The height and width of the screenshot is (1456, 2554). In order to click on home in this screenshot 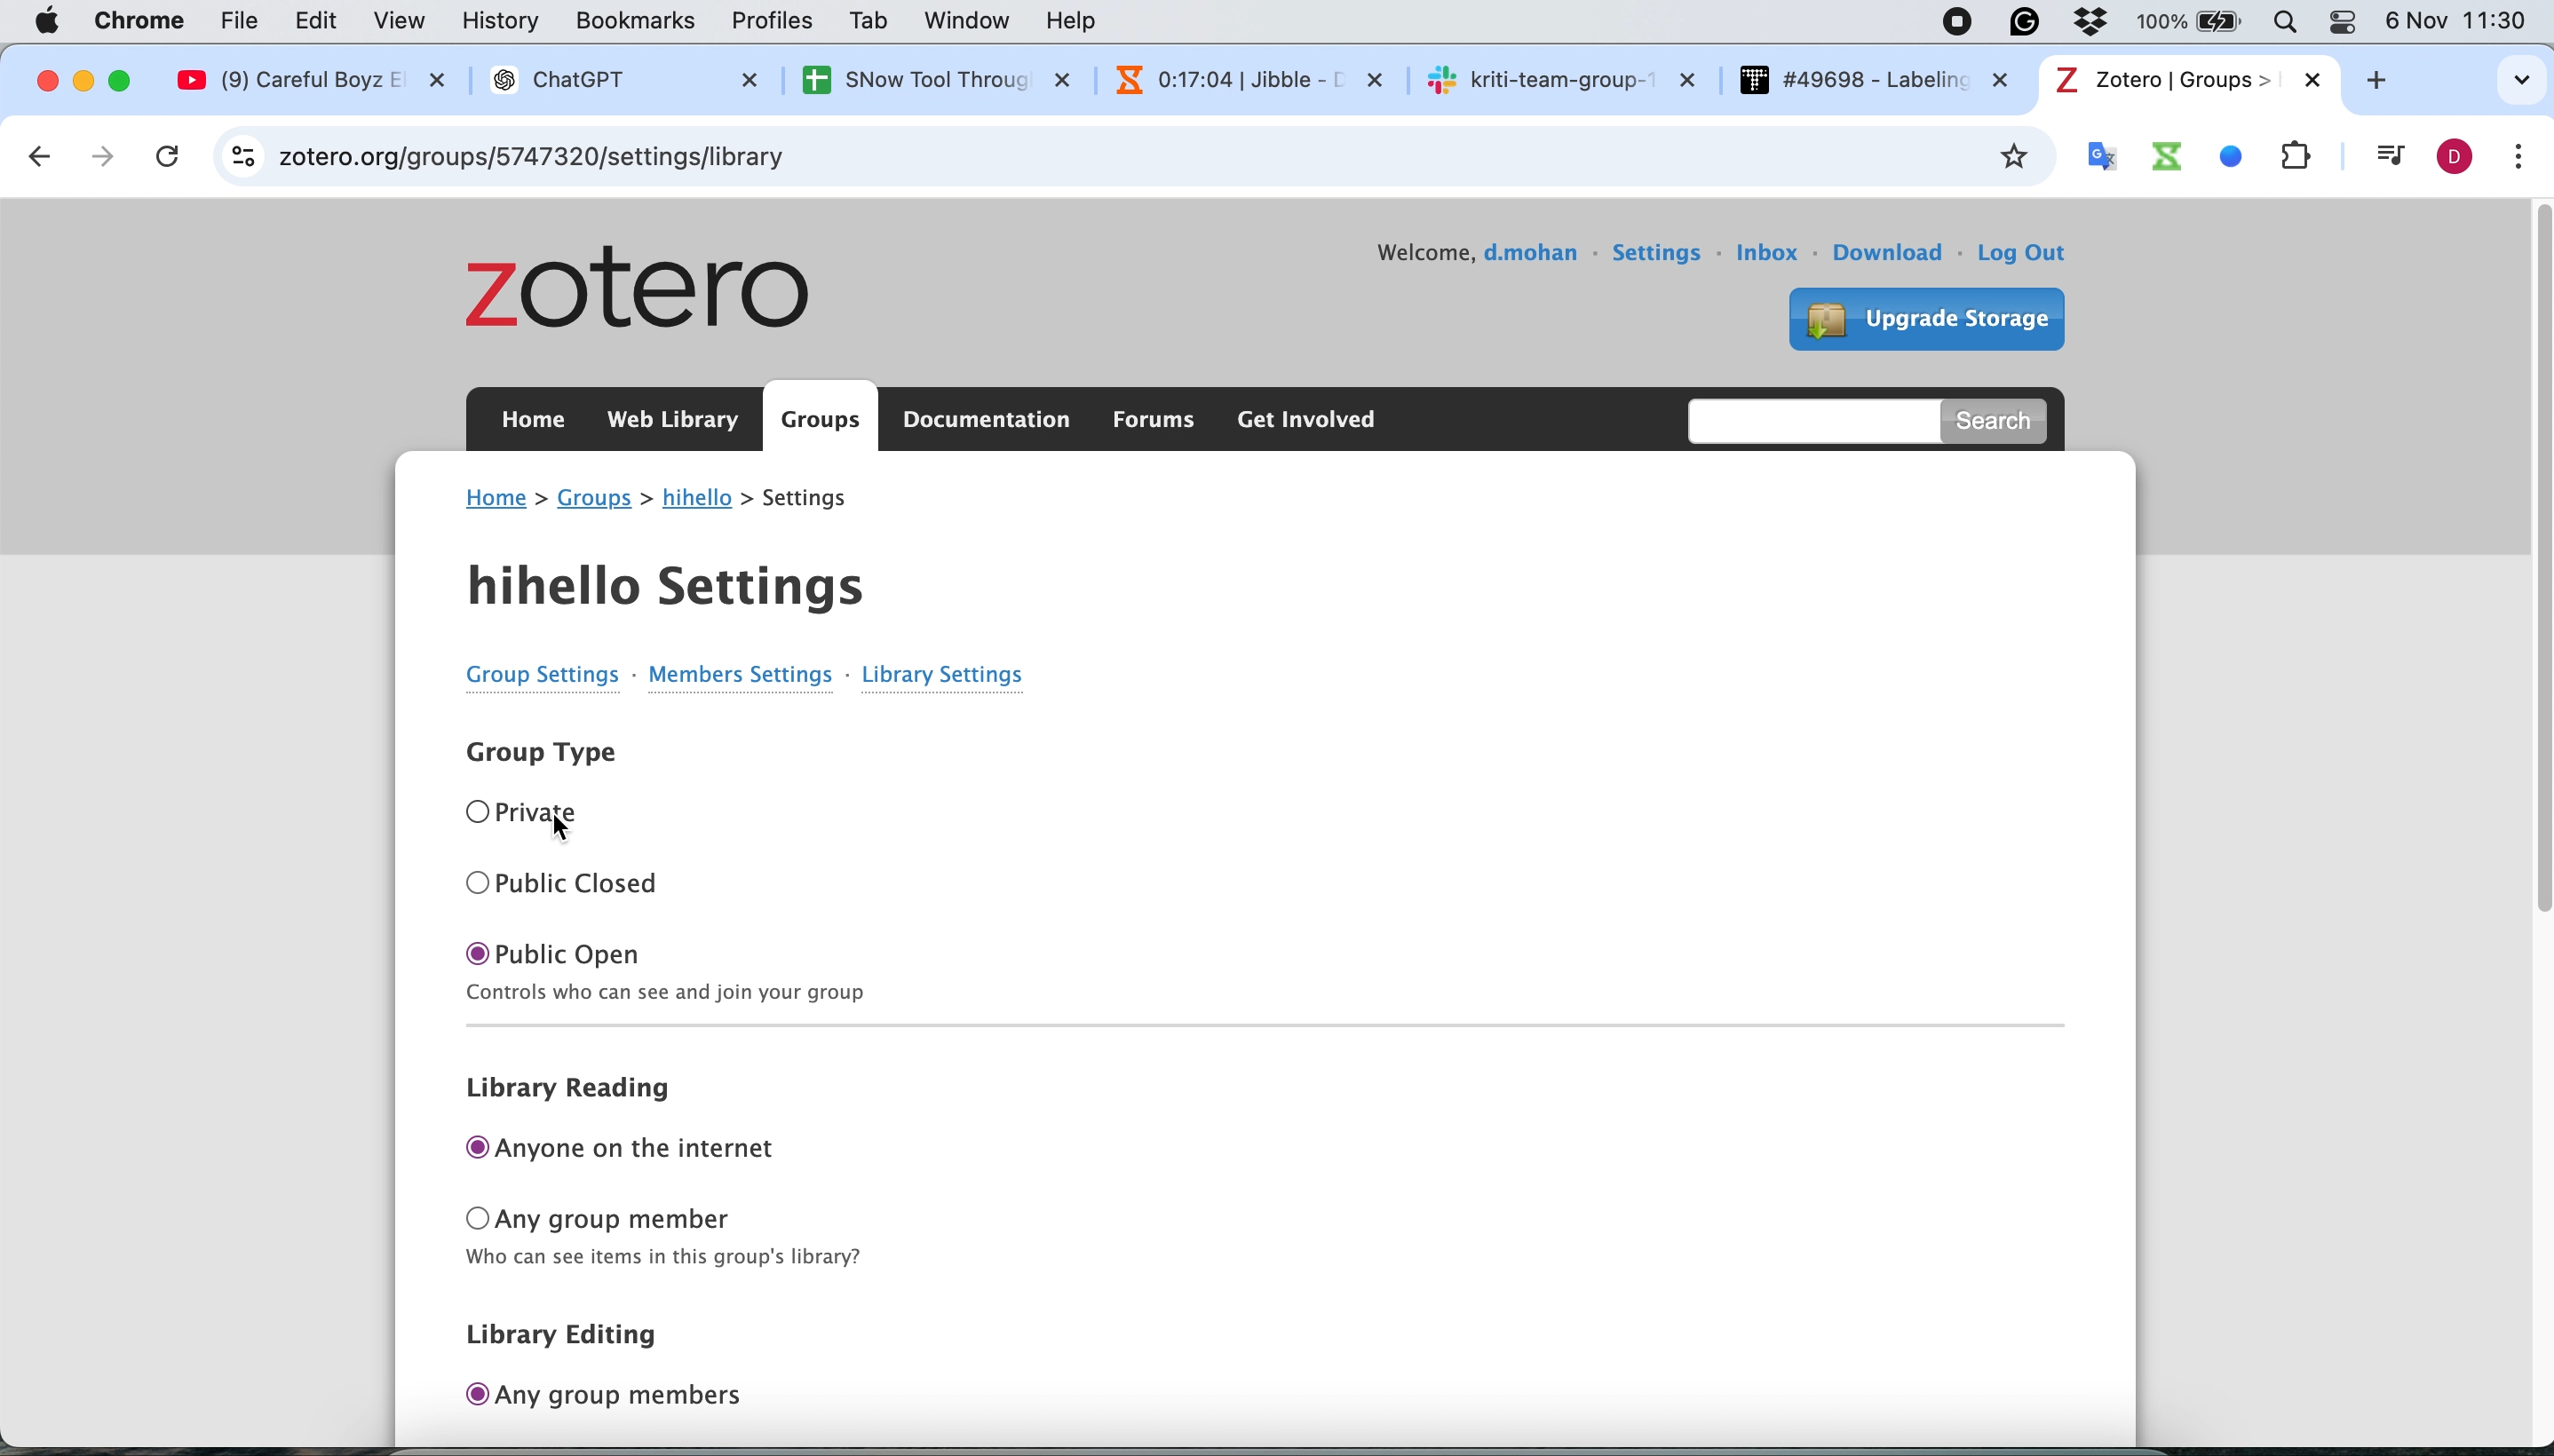, I will do `click(532, 425)`.